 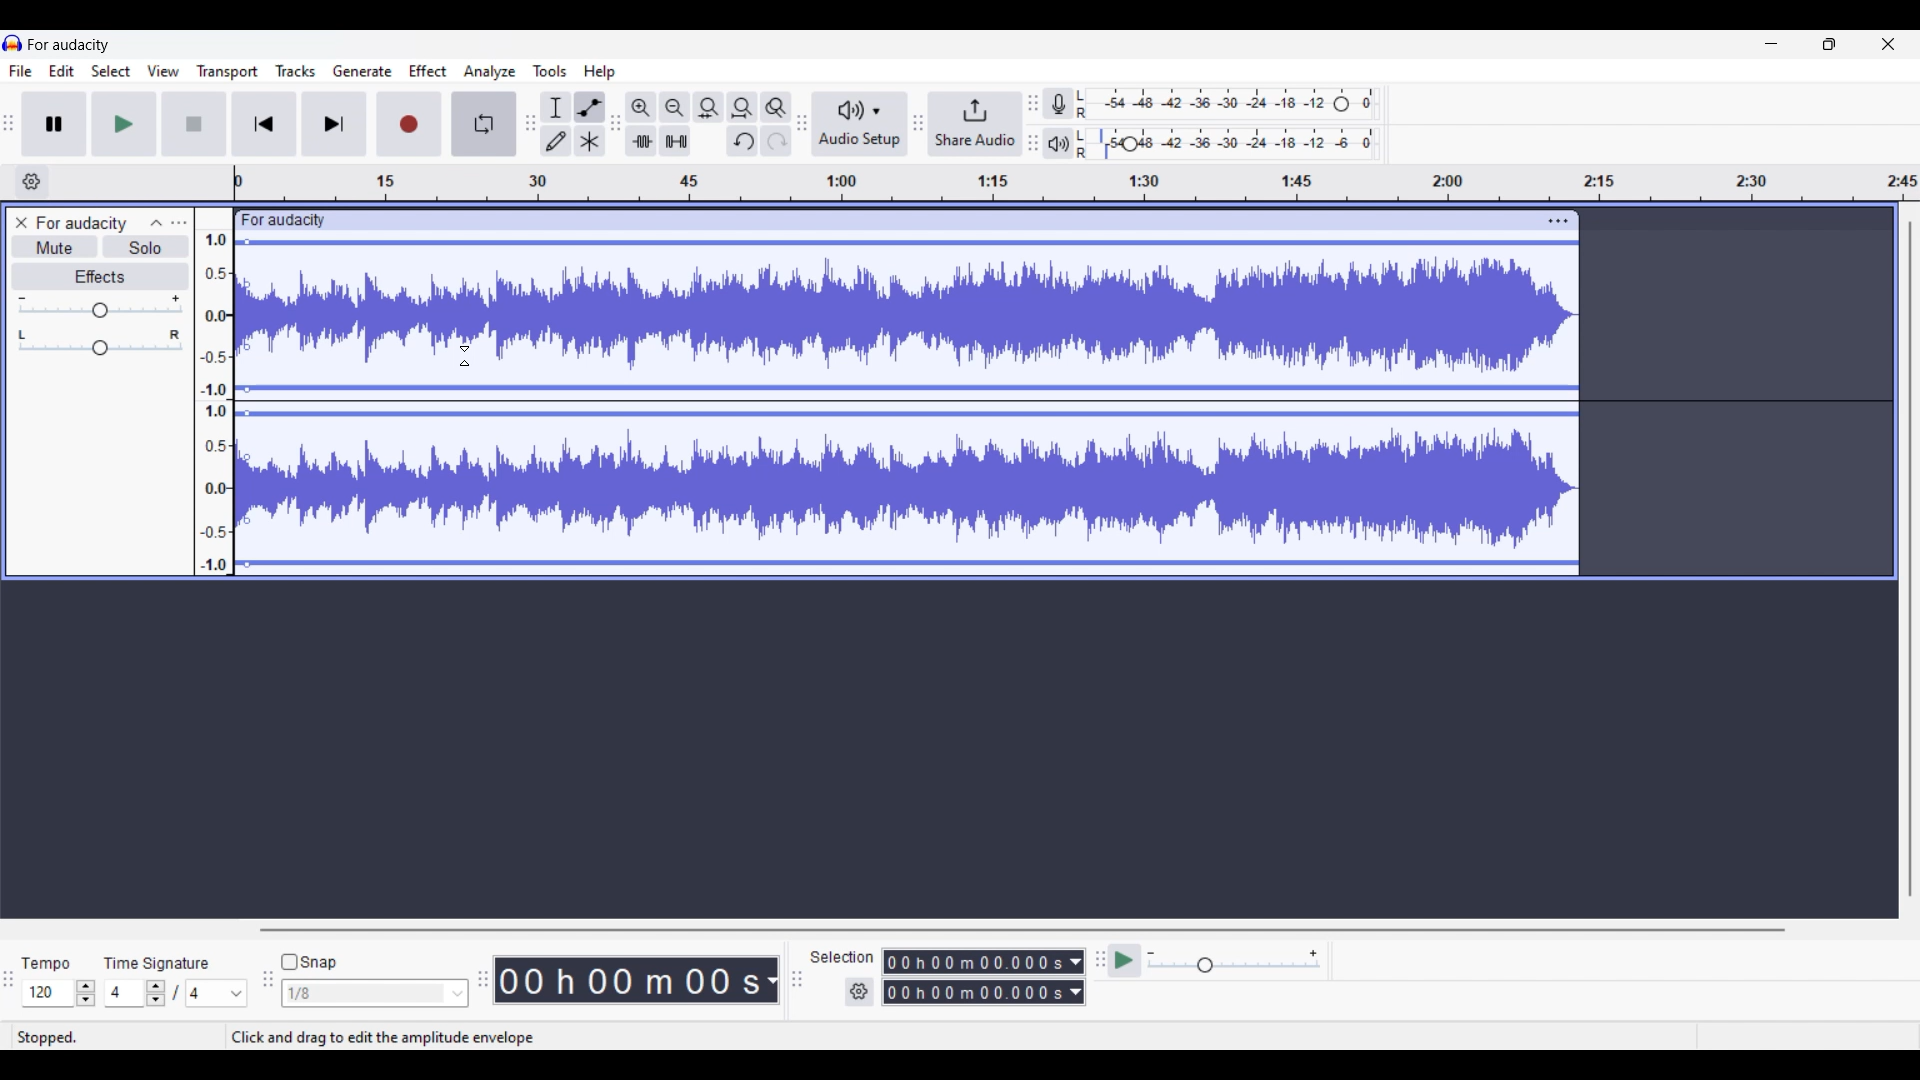 What do you see at coordinates (99, 343) in the screenshot?
I see `Pan slider` at bounding box center [99, 343].